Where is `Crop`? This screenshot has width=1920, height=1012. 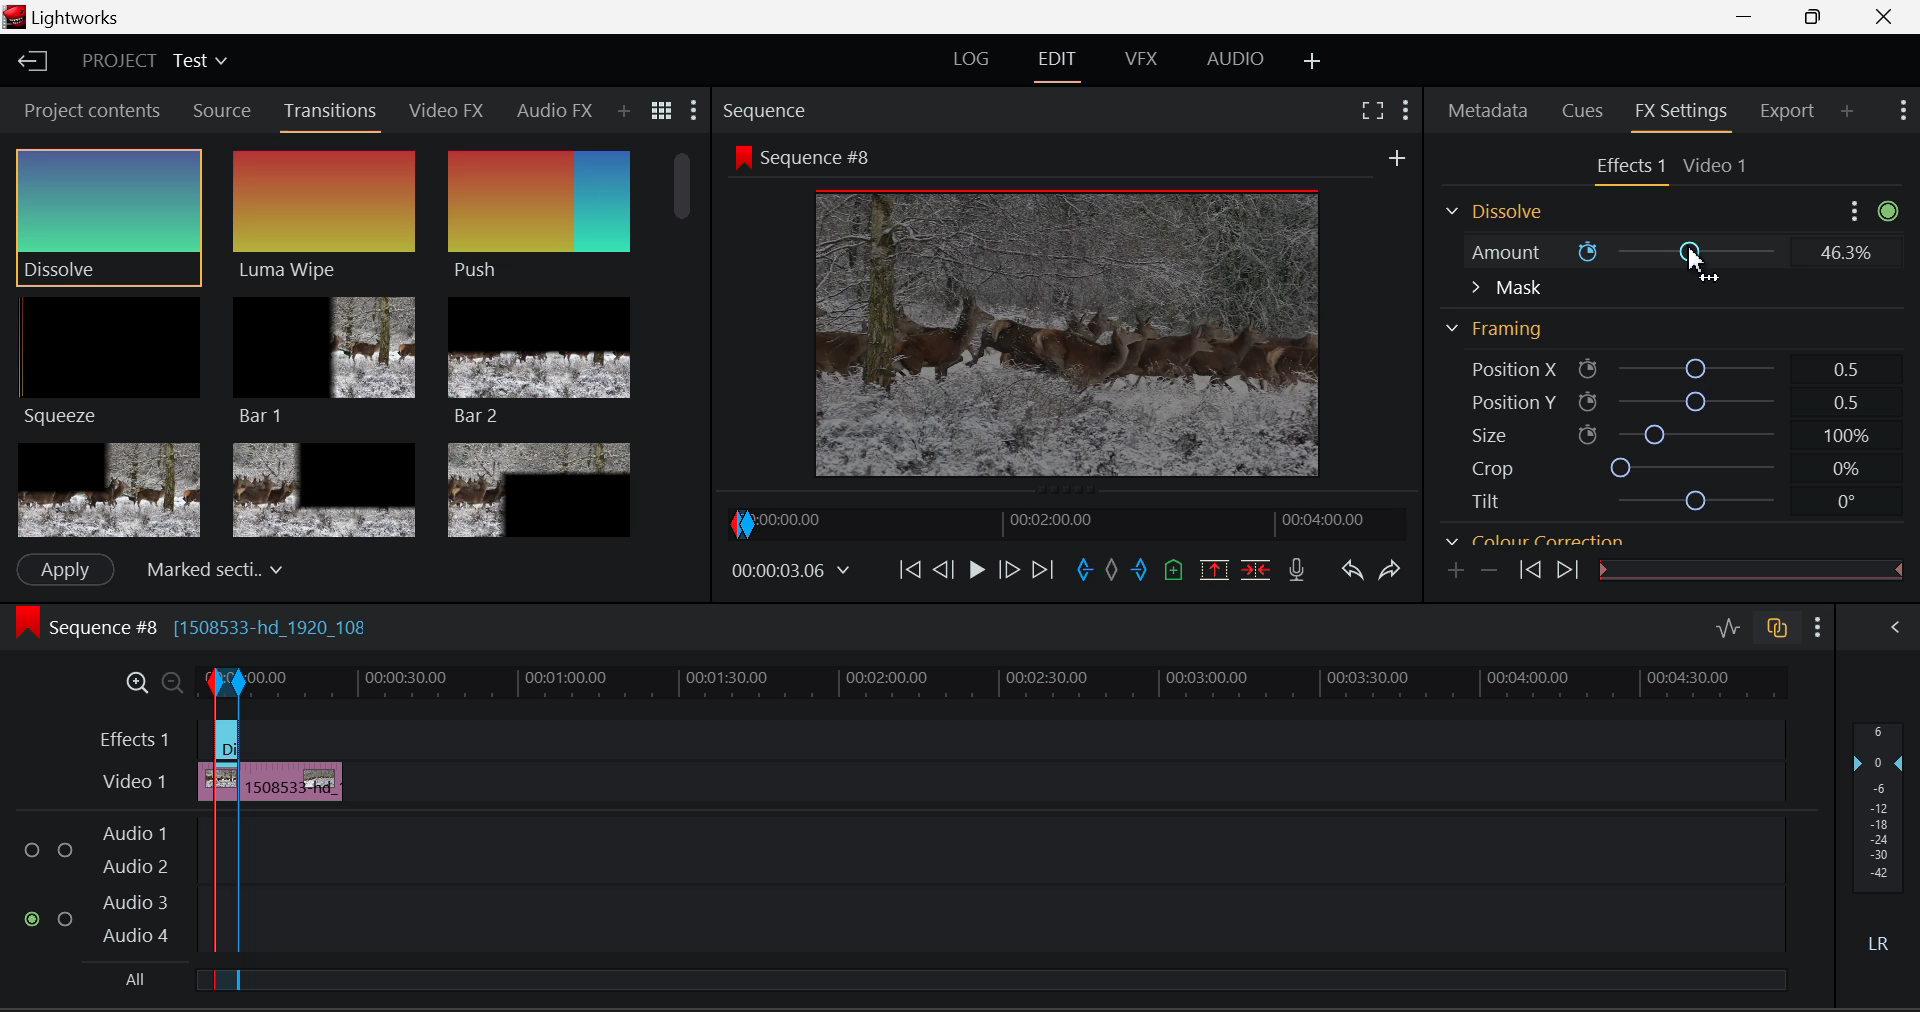
Crop is located at coordinates (1655, 468).